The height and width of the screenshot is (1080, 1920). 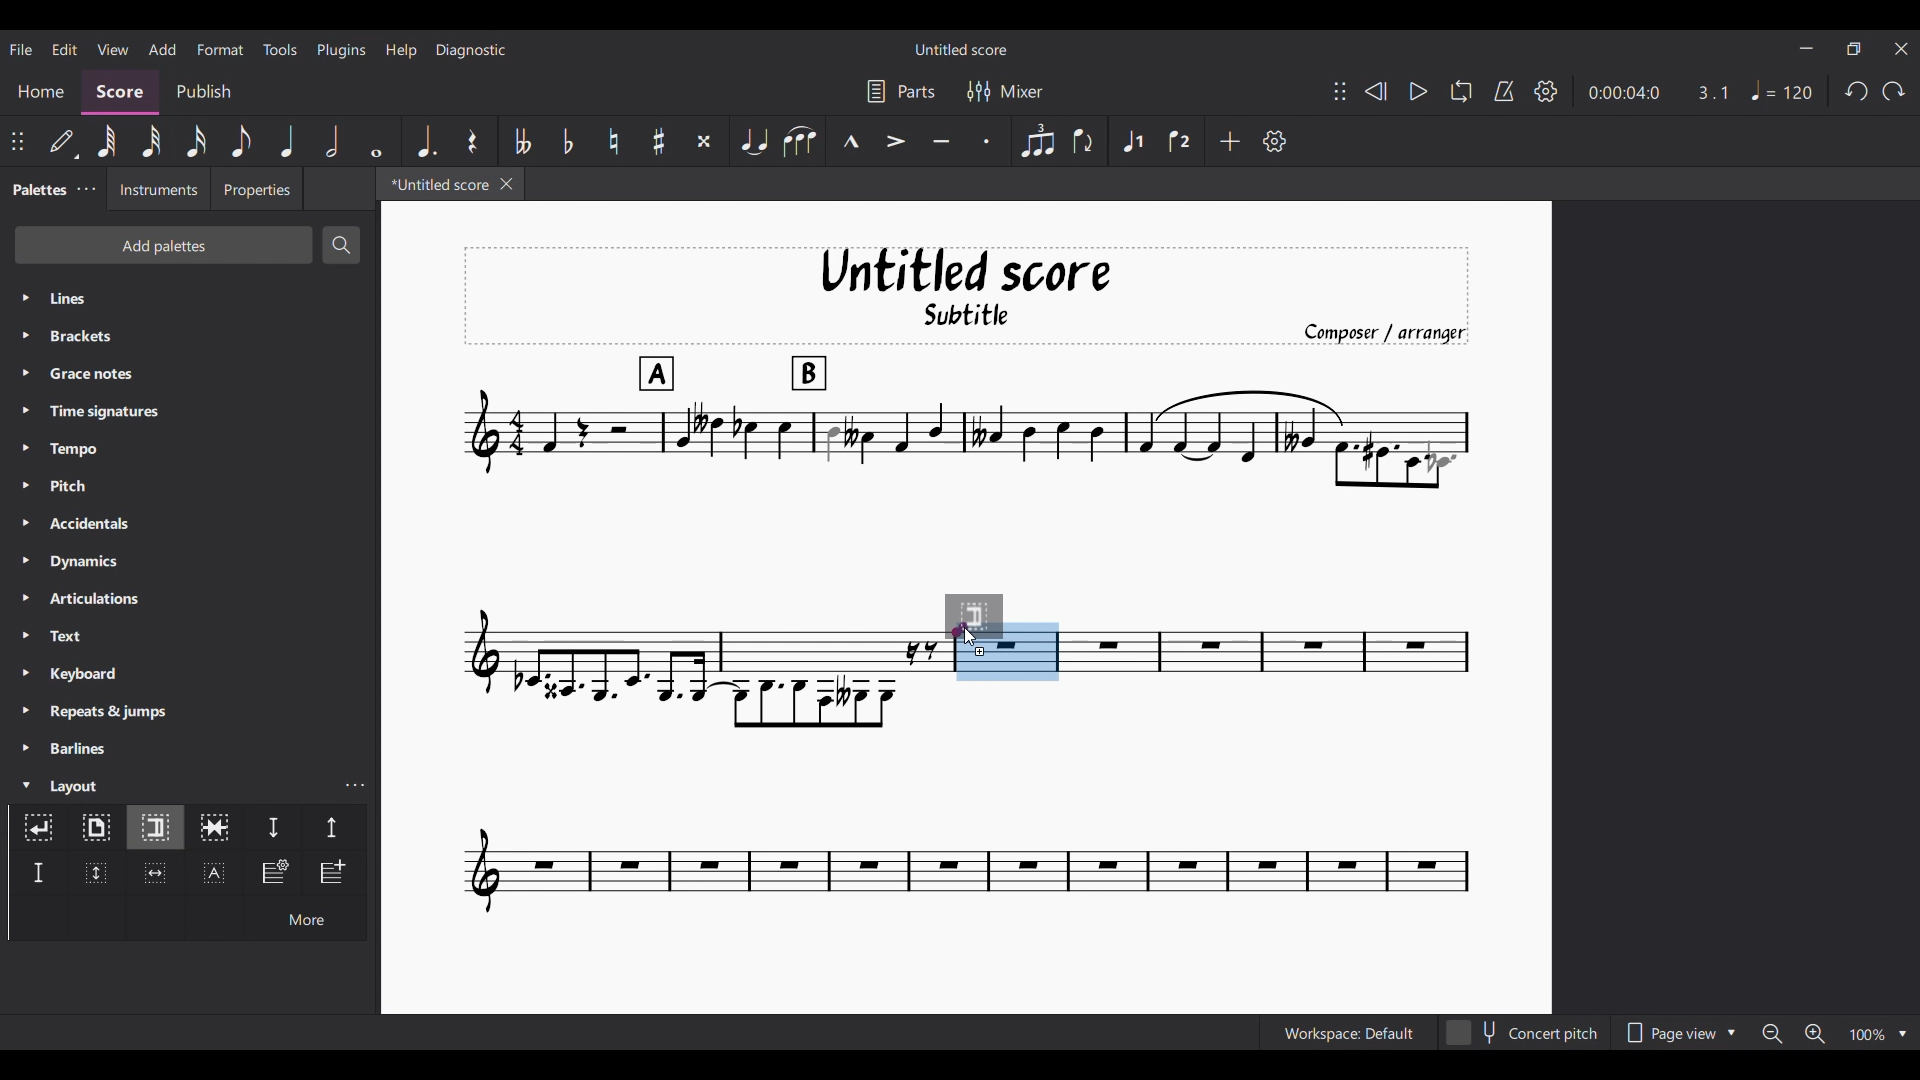 What do you see at coordinates (355, 785) in the screenshot?
I see `Layout palette settings` at bounding box center [355, 785].